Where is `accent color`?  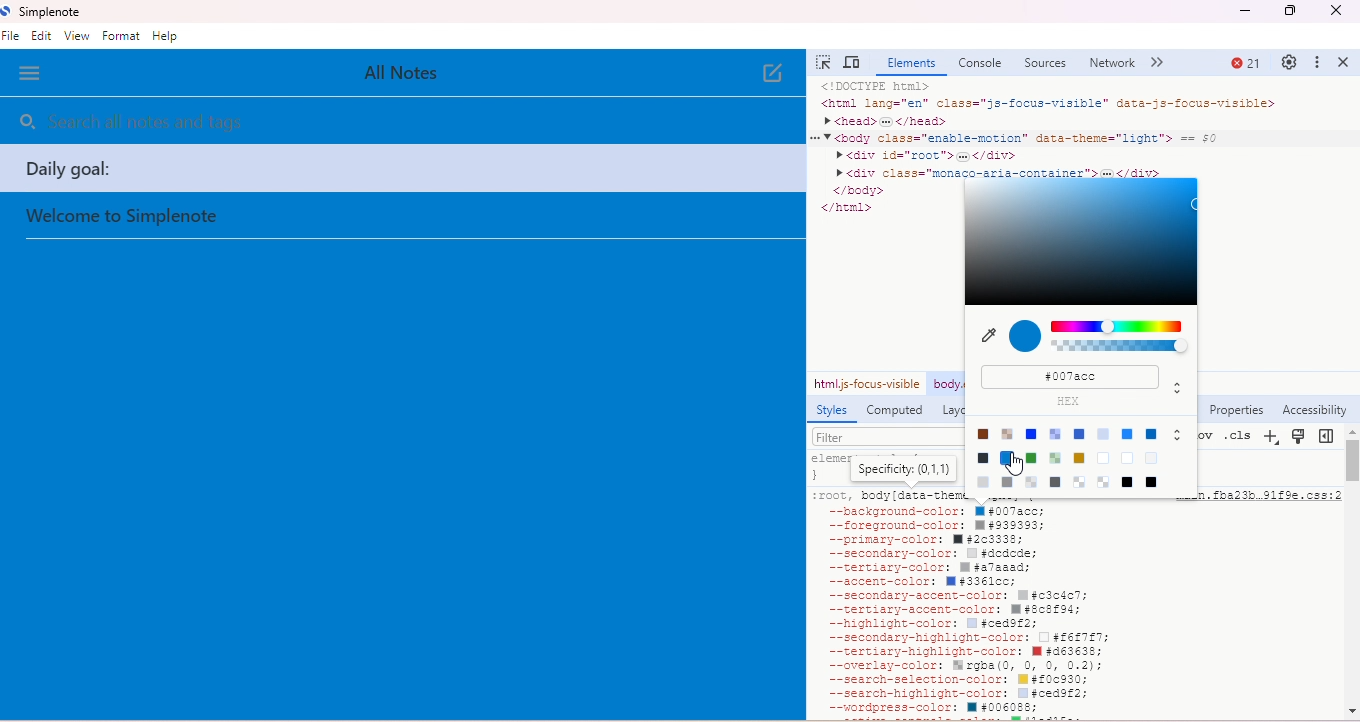
accent color is located at coordinates (920, 583).